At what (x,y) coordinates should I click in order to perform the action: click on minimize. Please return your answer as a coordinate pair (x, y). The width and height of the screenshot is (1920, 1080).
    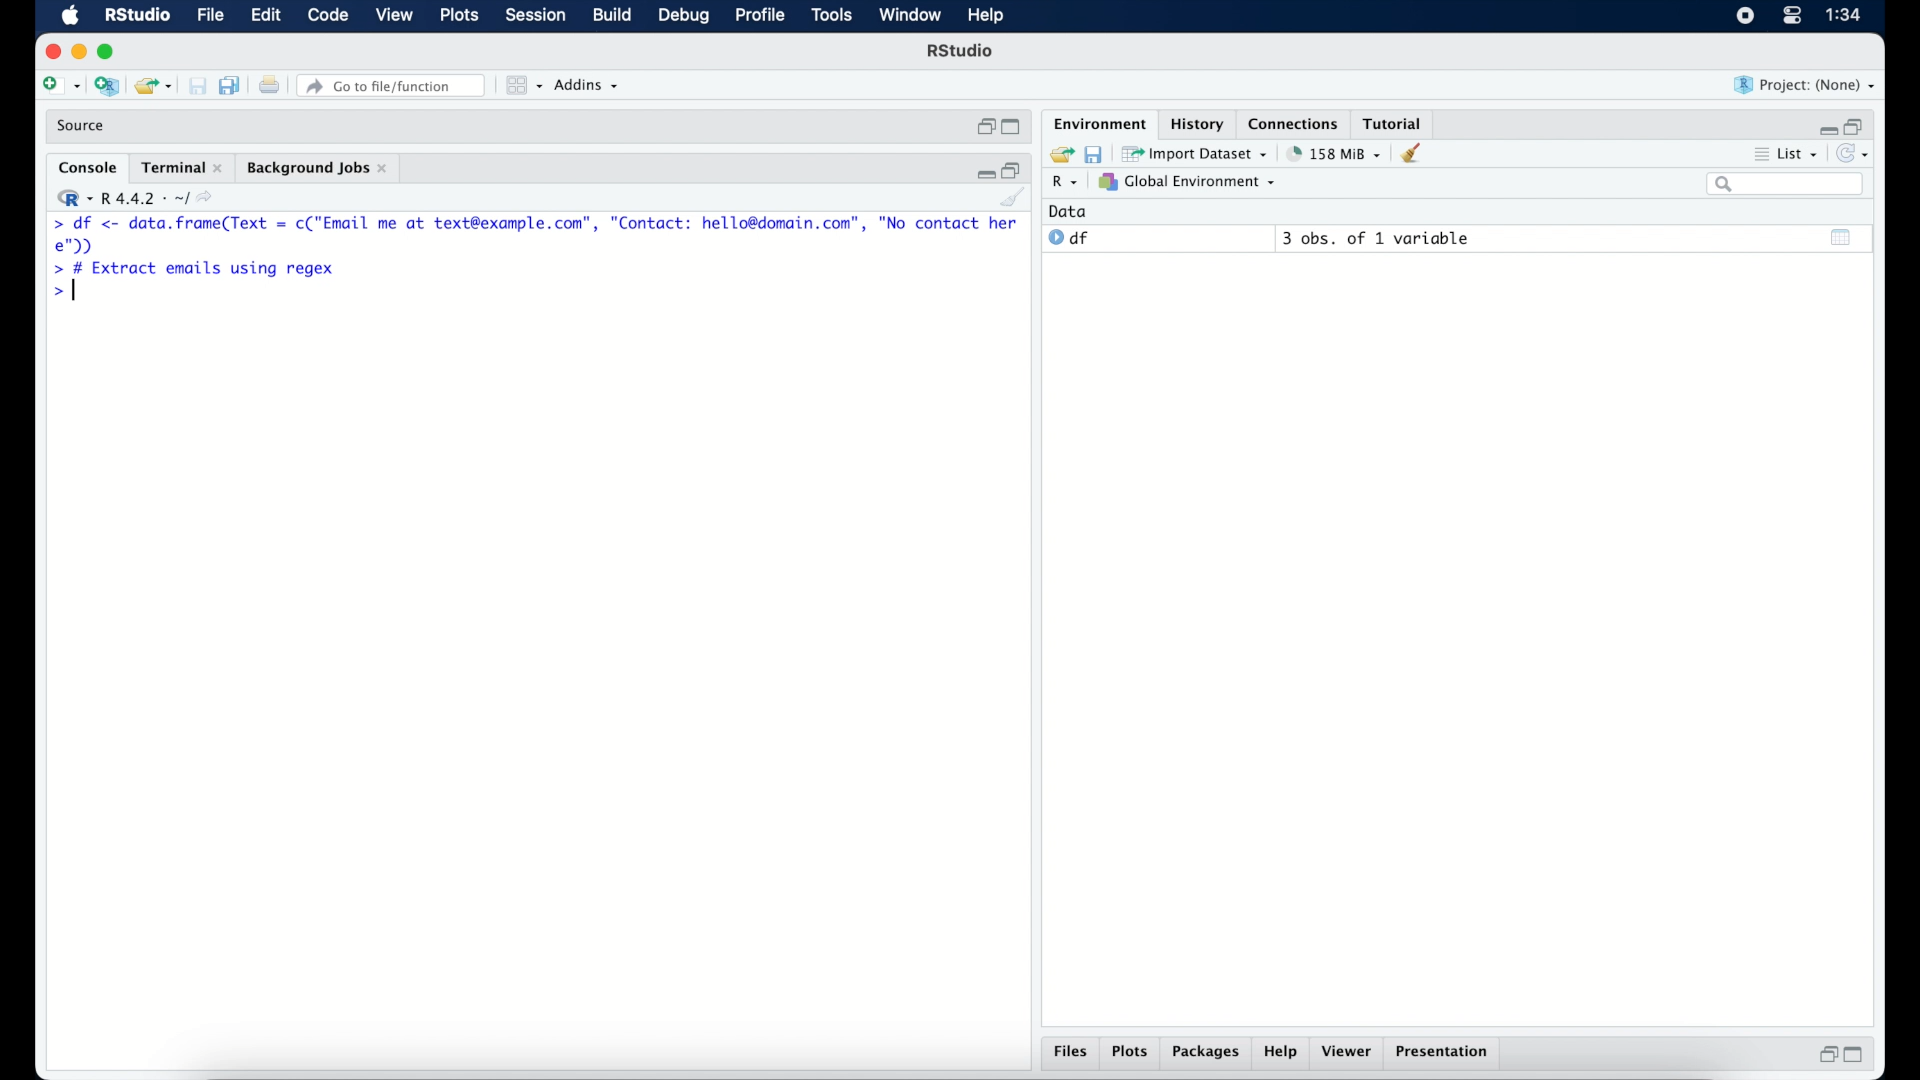
    Looking at the image, I should click on (983, 173).